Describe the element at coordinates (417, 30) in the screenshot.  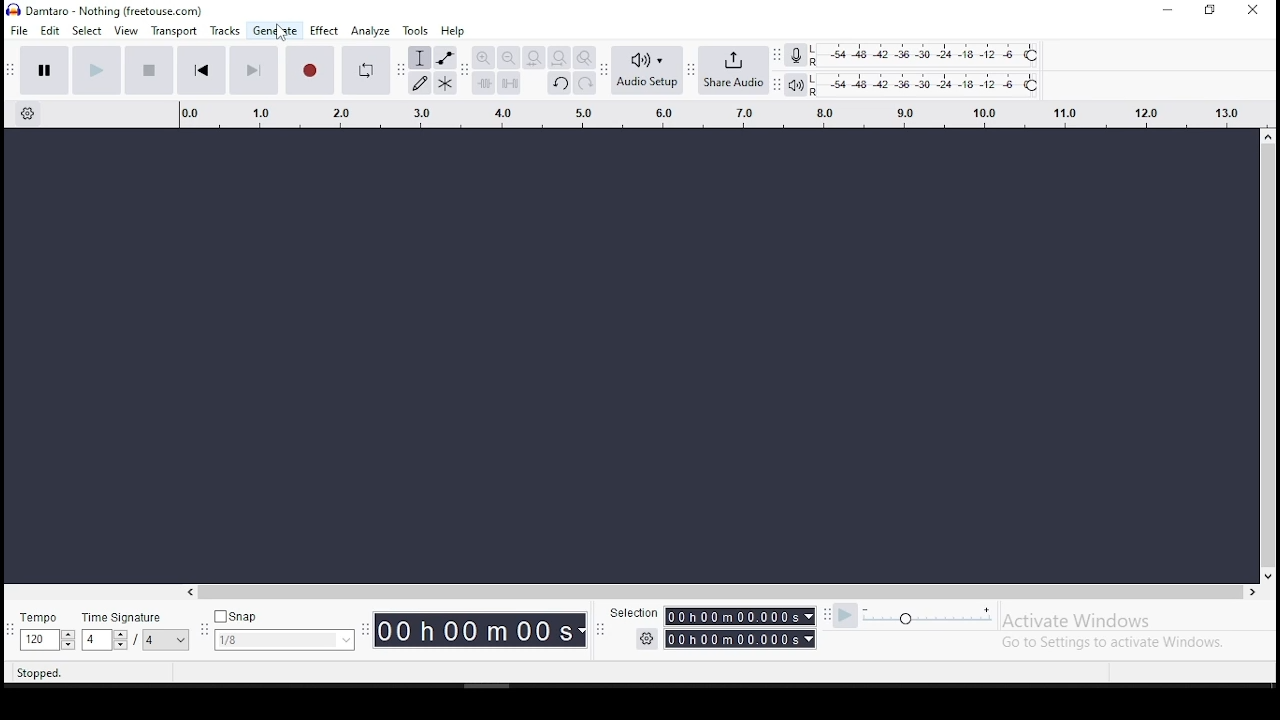
I see `tools` at that location.